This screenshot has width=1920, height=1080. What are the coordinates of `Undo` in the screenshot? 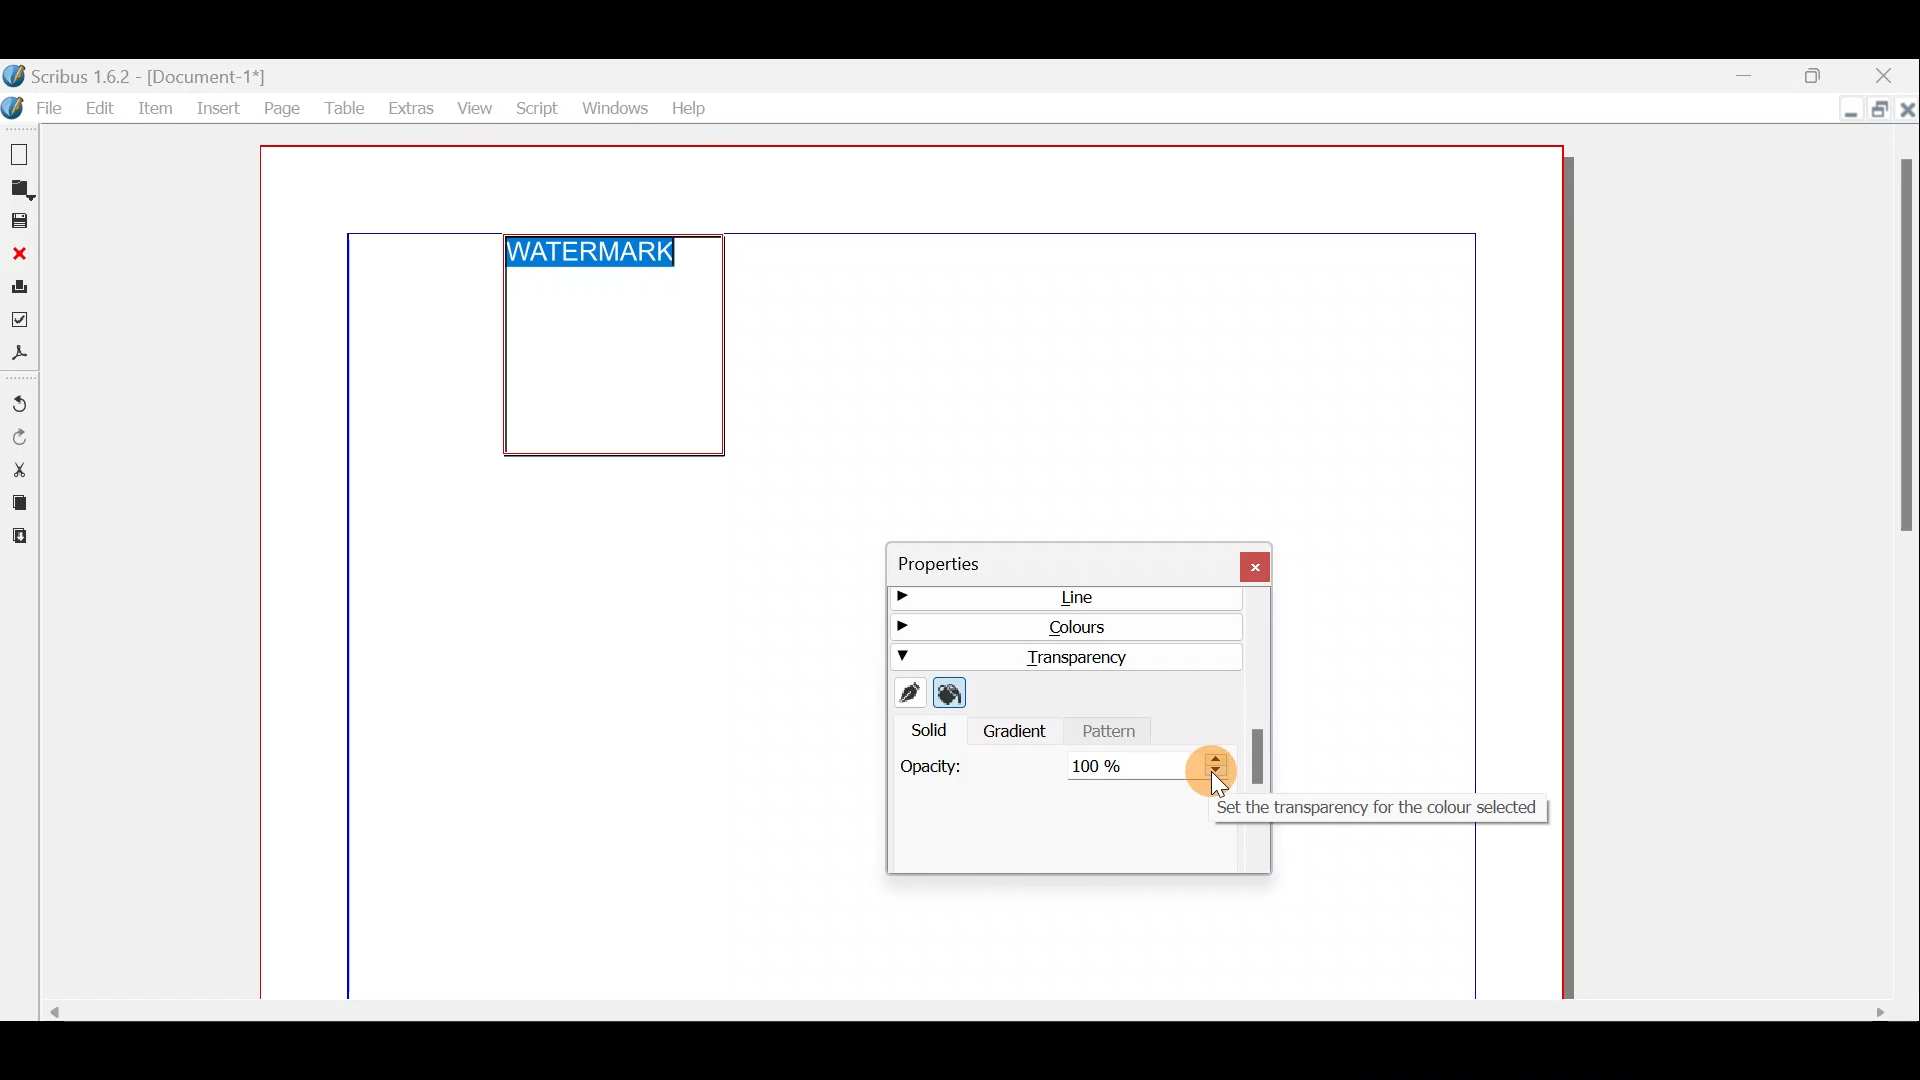 It's located at (19, 405).